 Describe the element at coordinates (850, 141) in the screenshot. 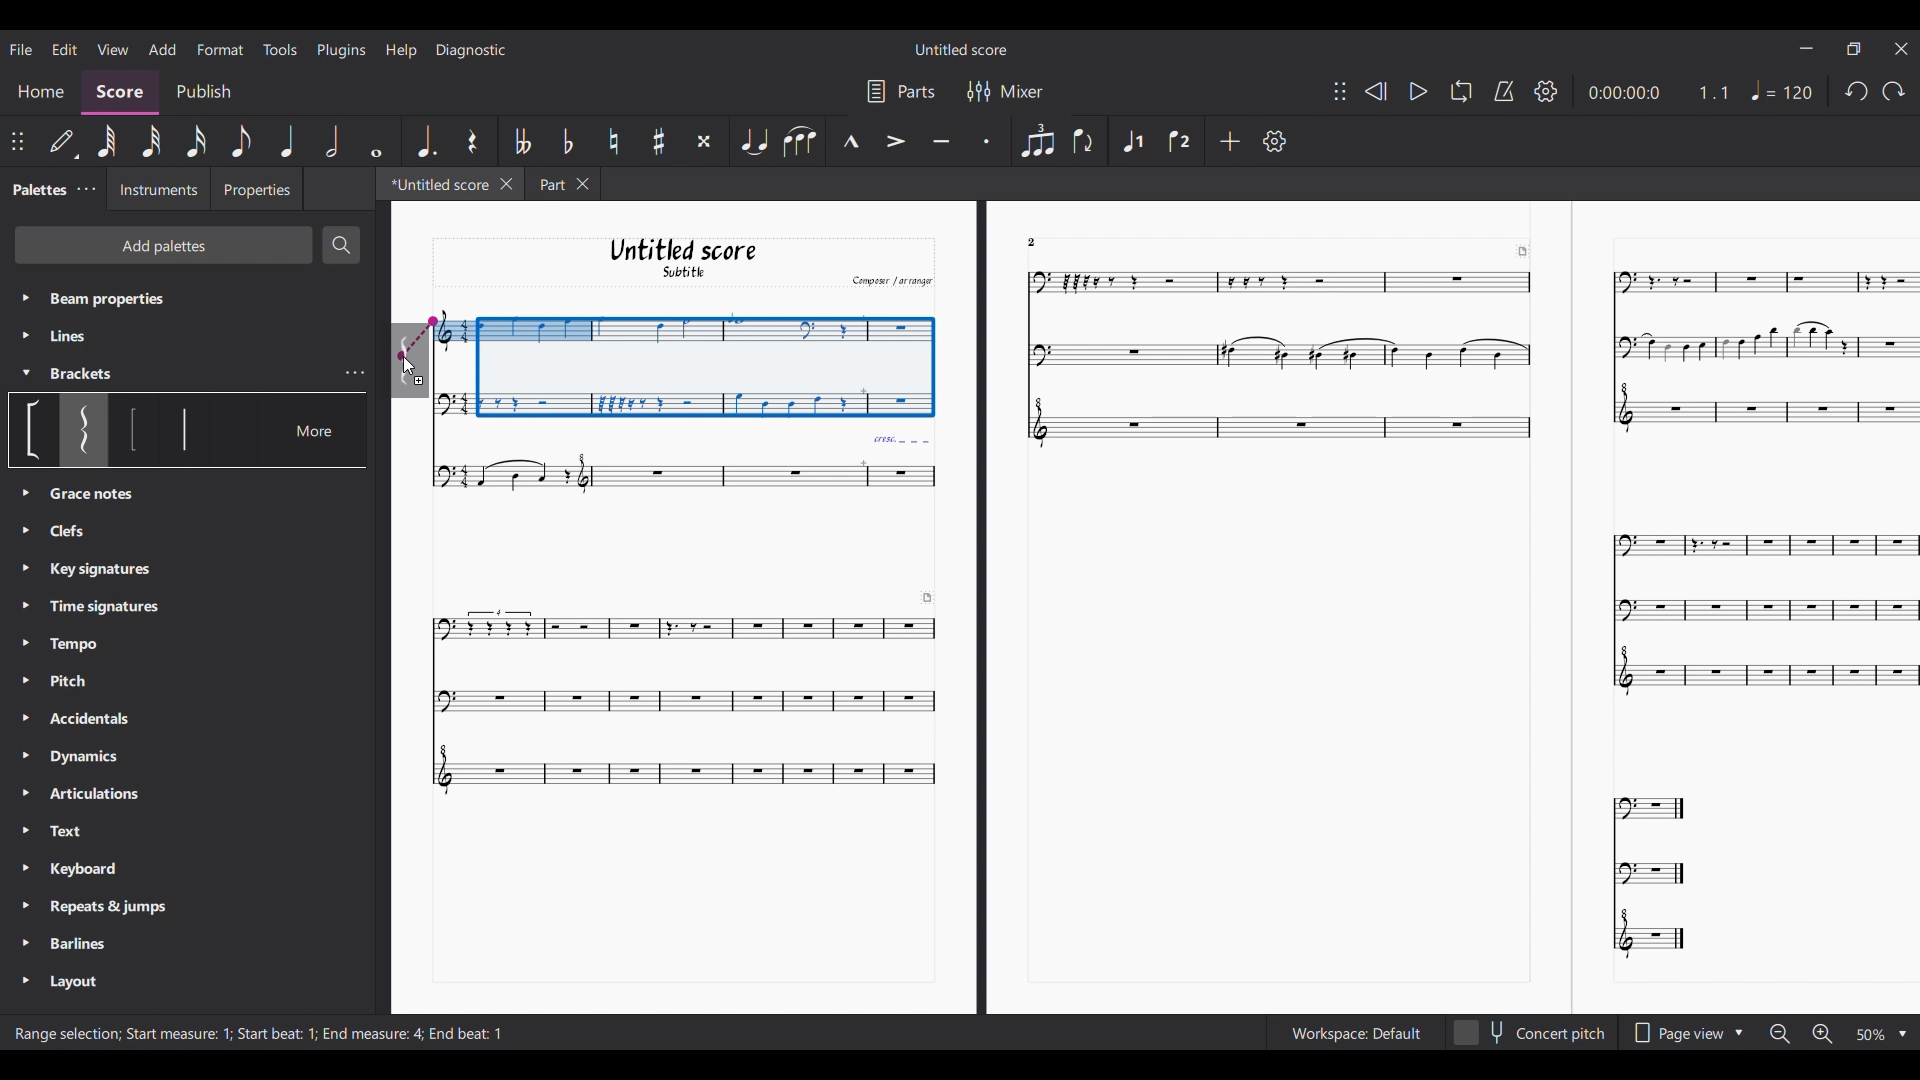

I see `Marcato` at that location.